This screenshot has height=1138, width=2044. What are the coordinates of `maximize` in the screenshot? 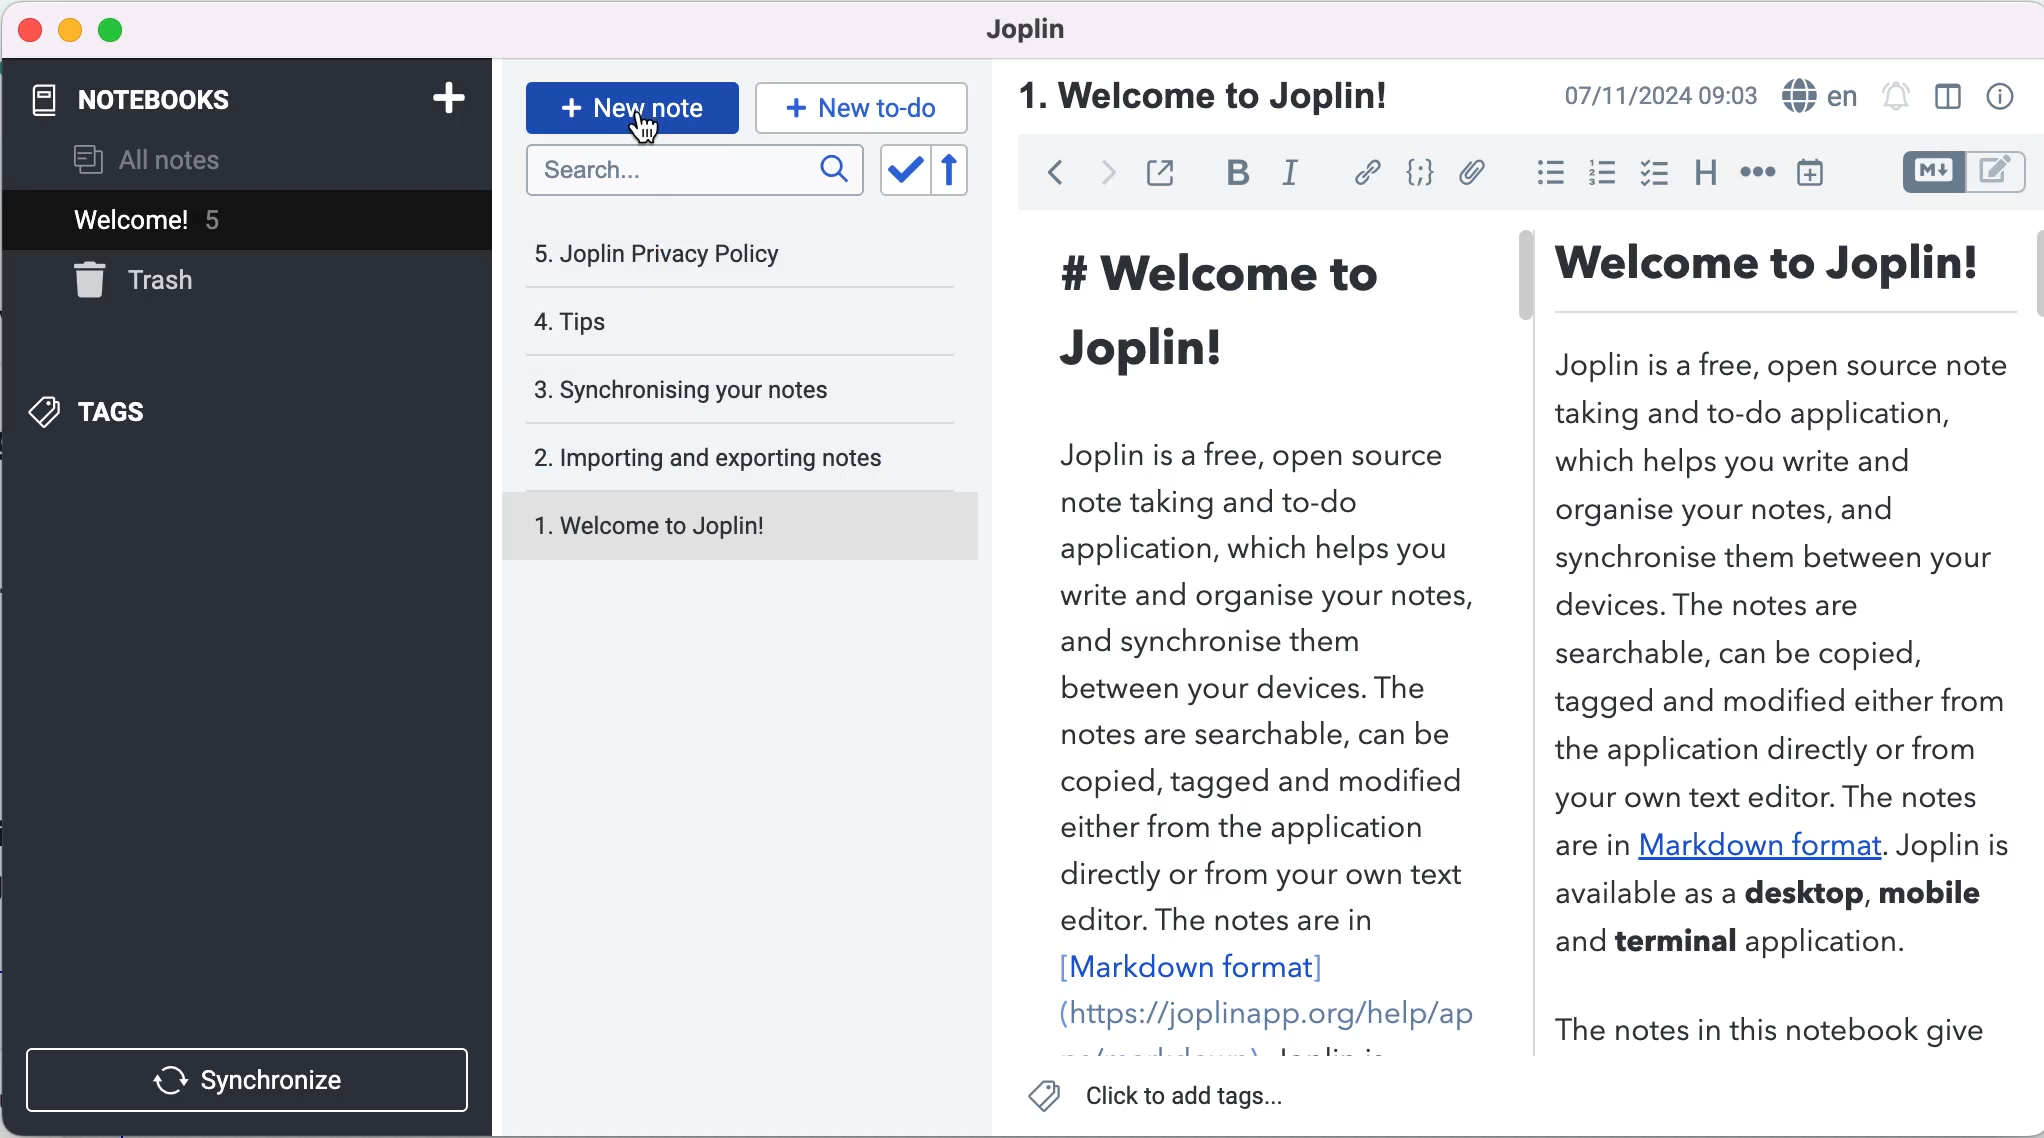 It's located at (121, 28).